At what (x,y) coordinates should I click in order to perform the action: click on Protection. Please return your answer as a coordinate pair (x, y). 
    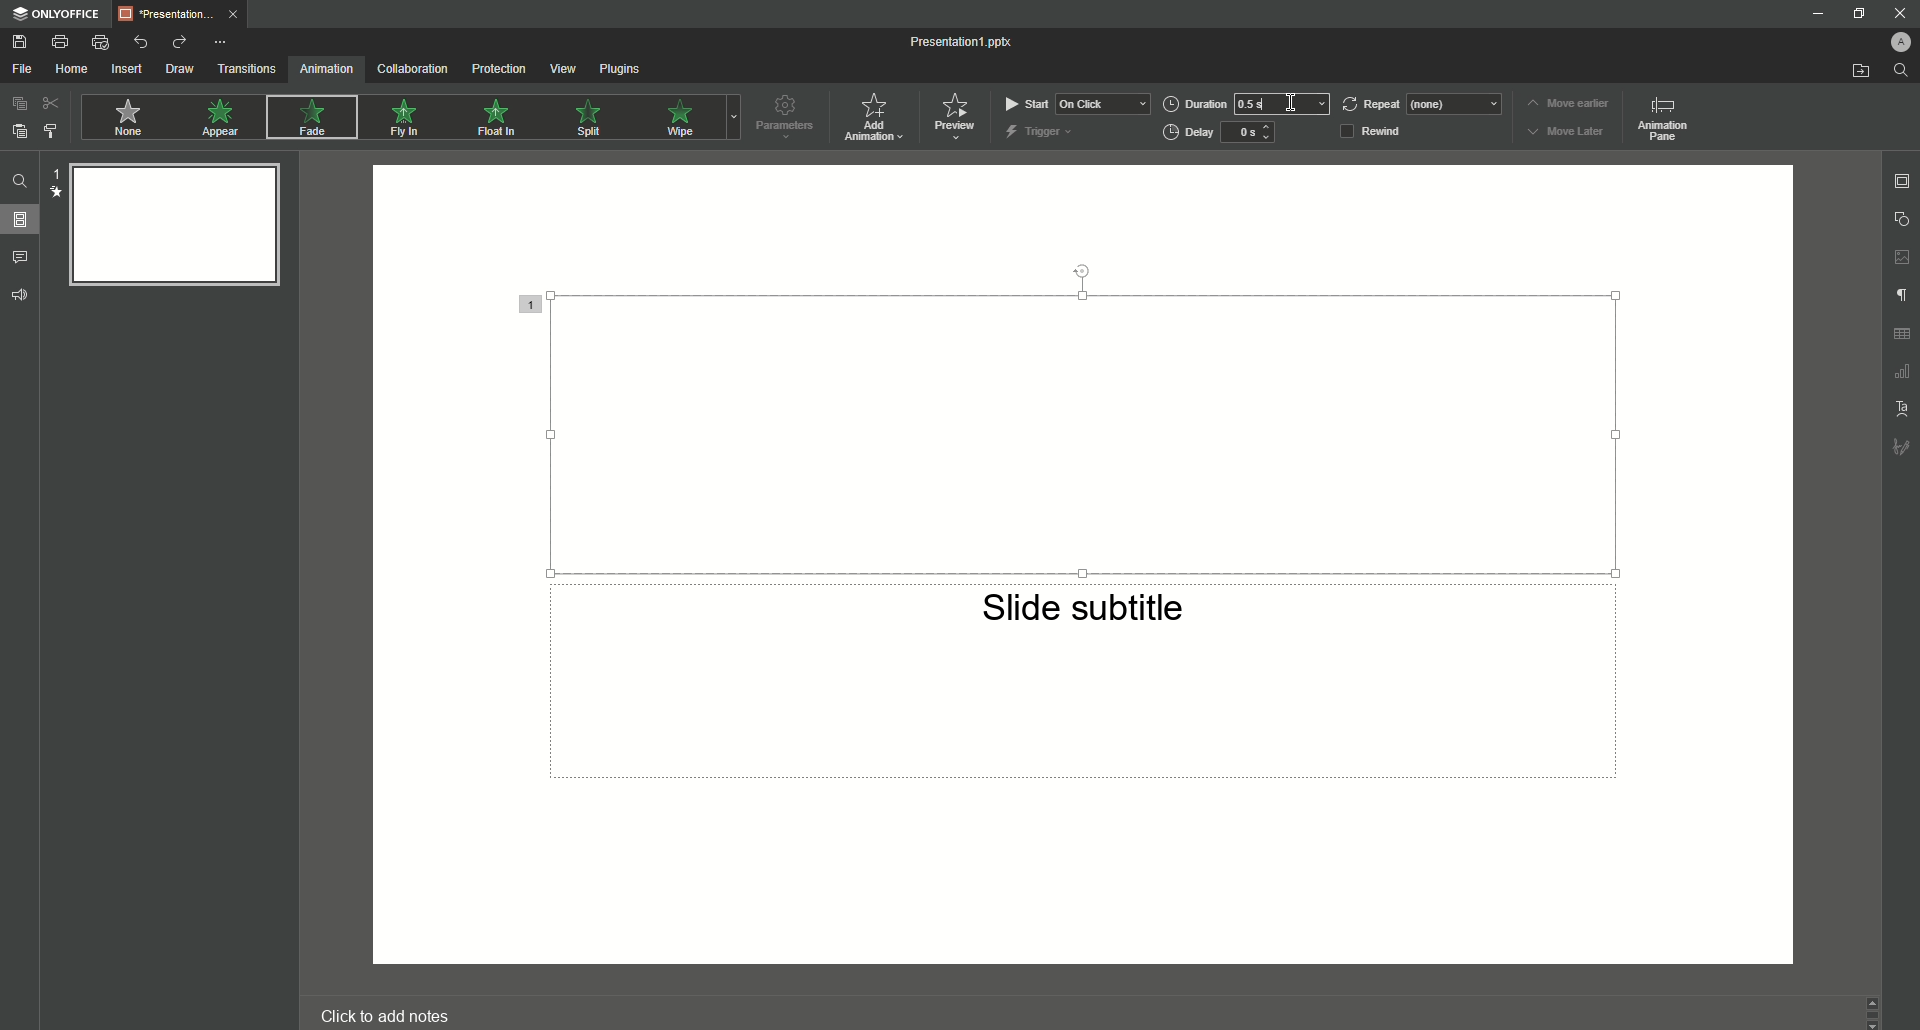
    Looking at the image, I should click on (498, 71).